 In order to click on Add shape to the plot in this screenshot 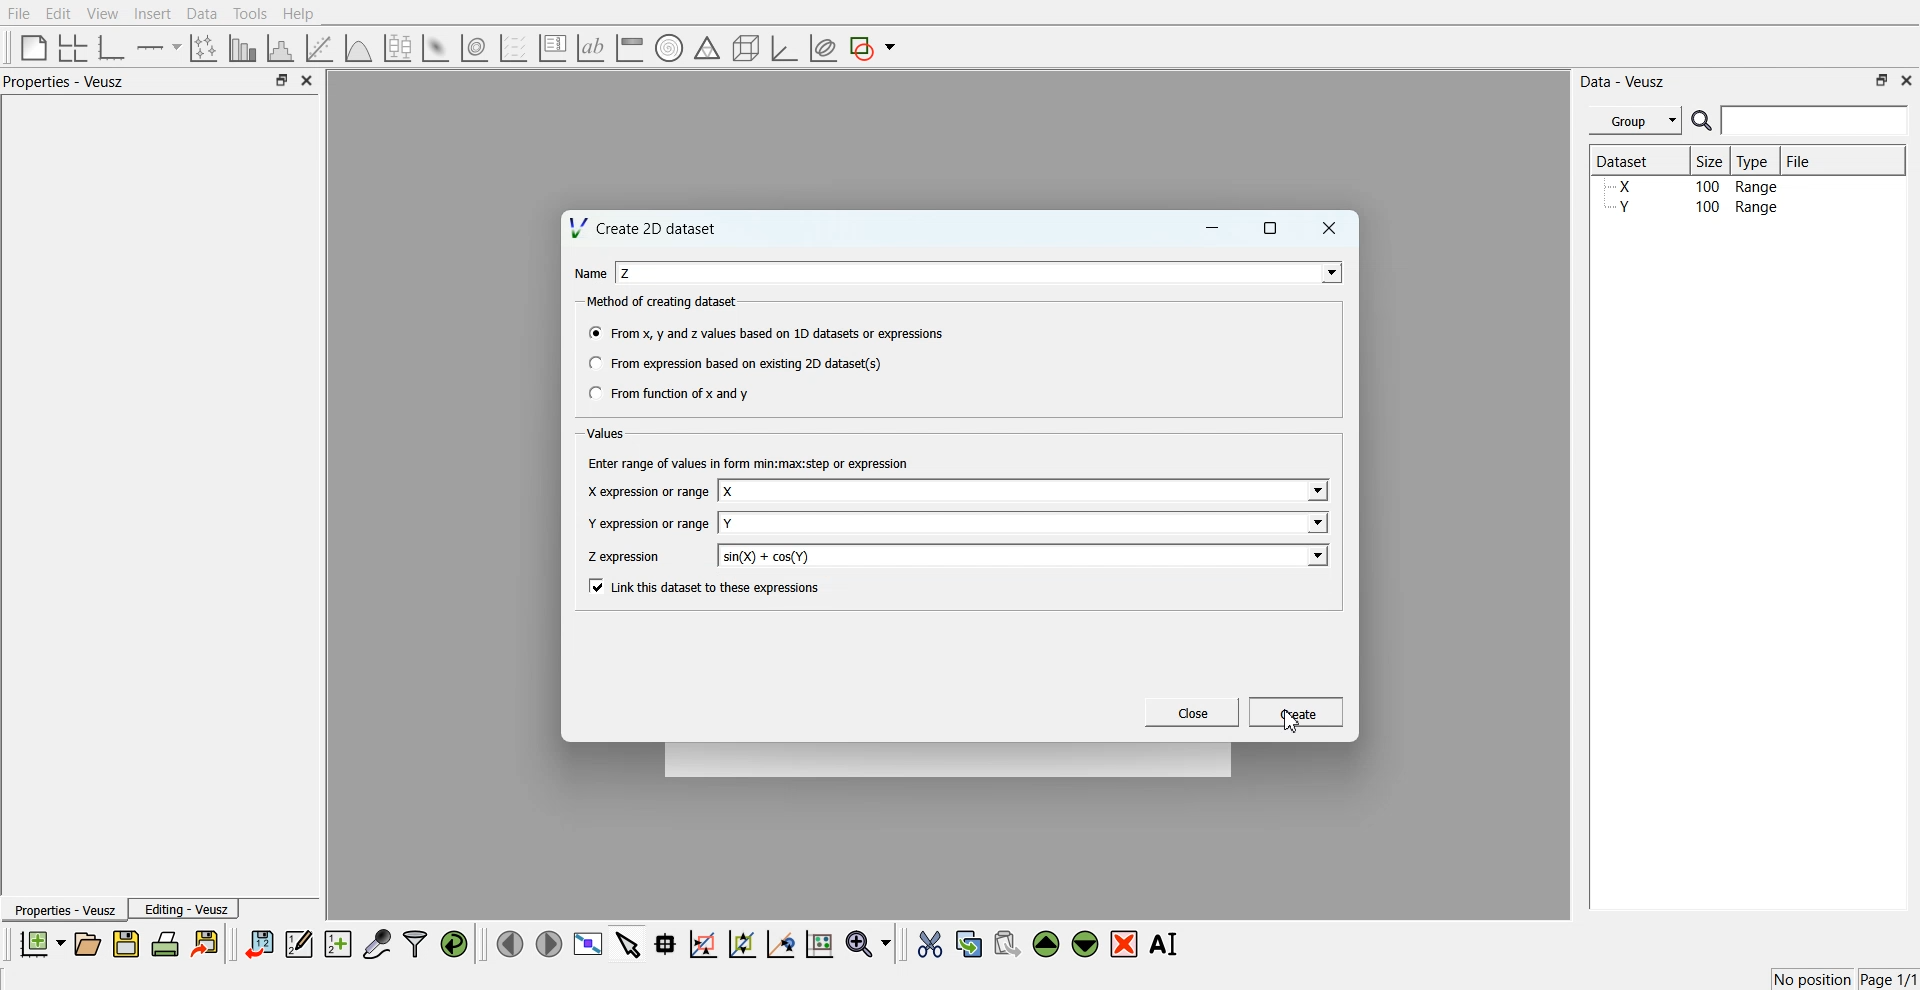, I will do `click(872, 48)`.